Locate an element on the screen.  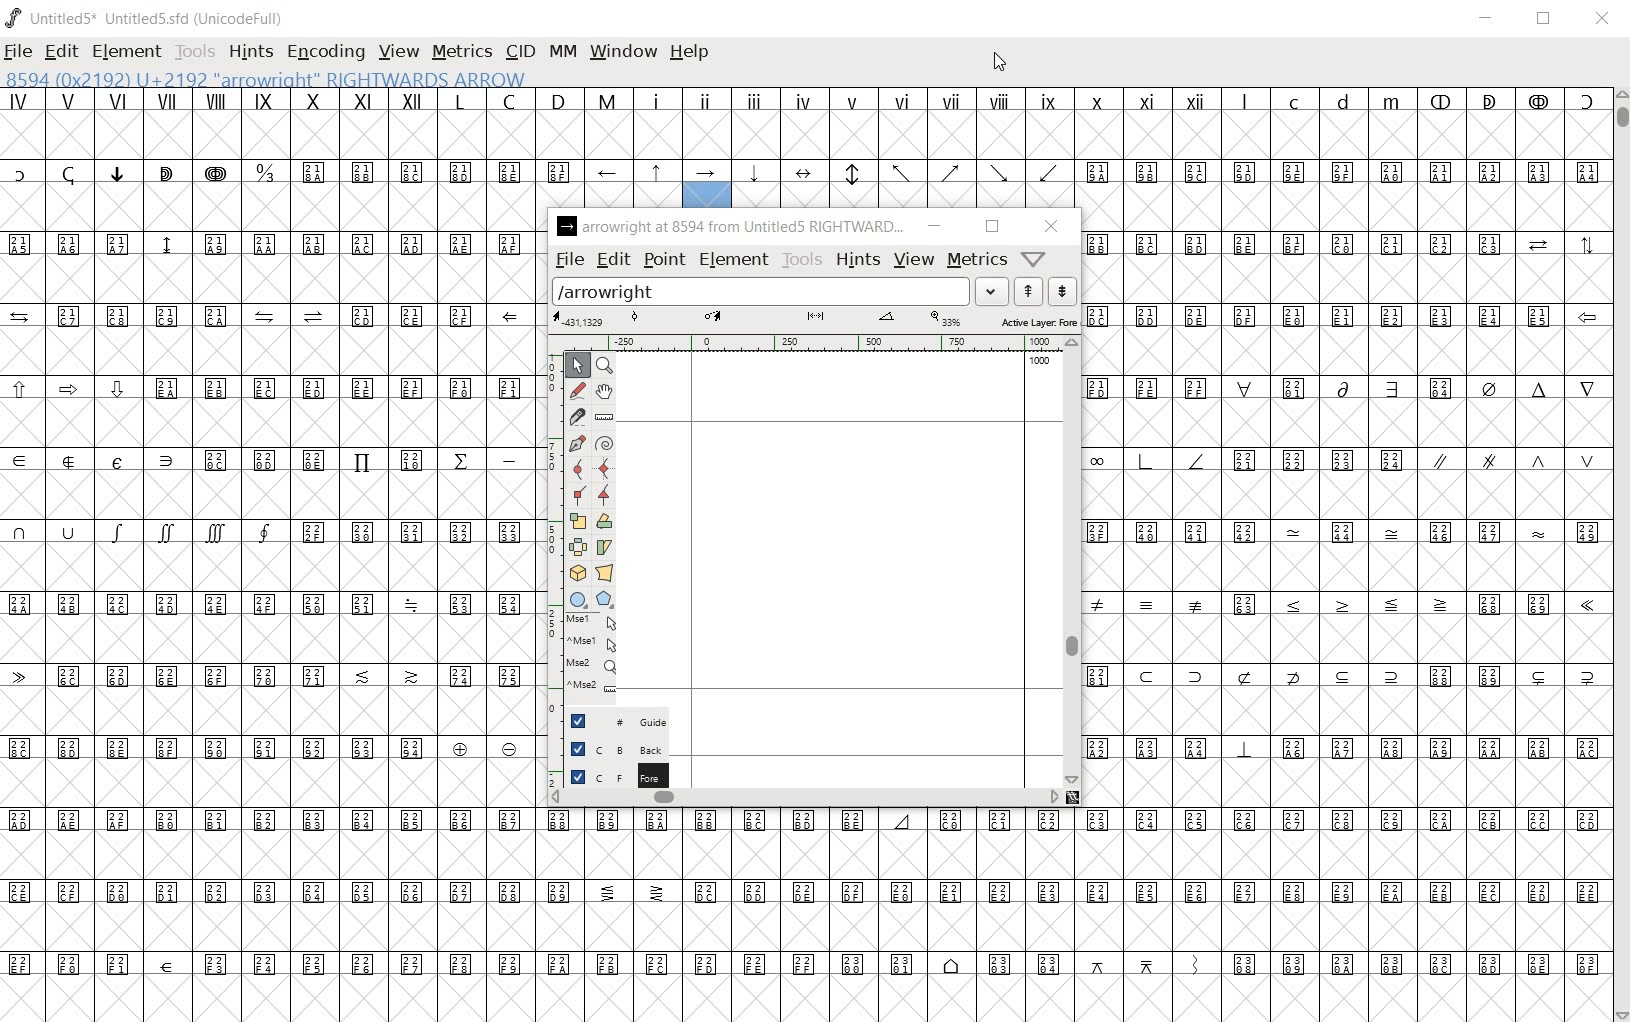
minimize is located at coordinates (935, 226).